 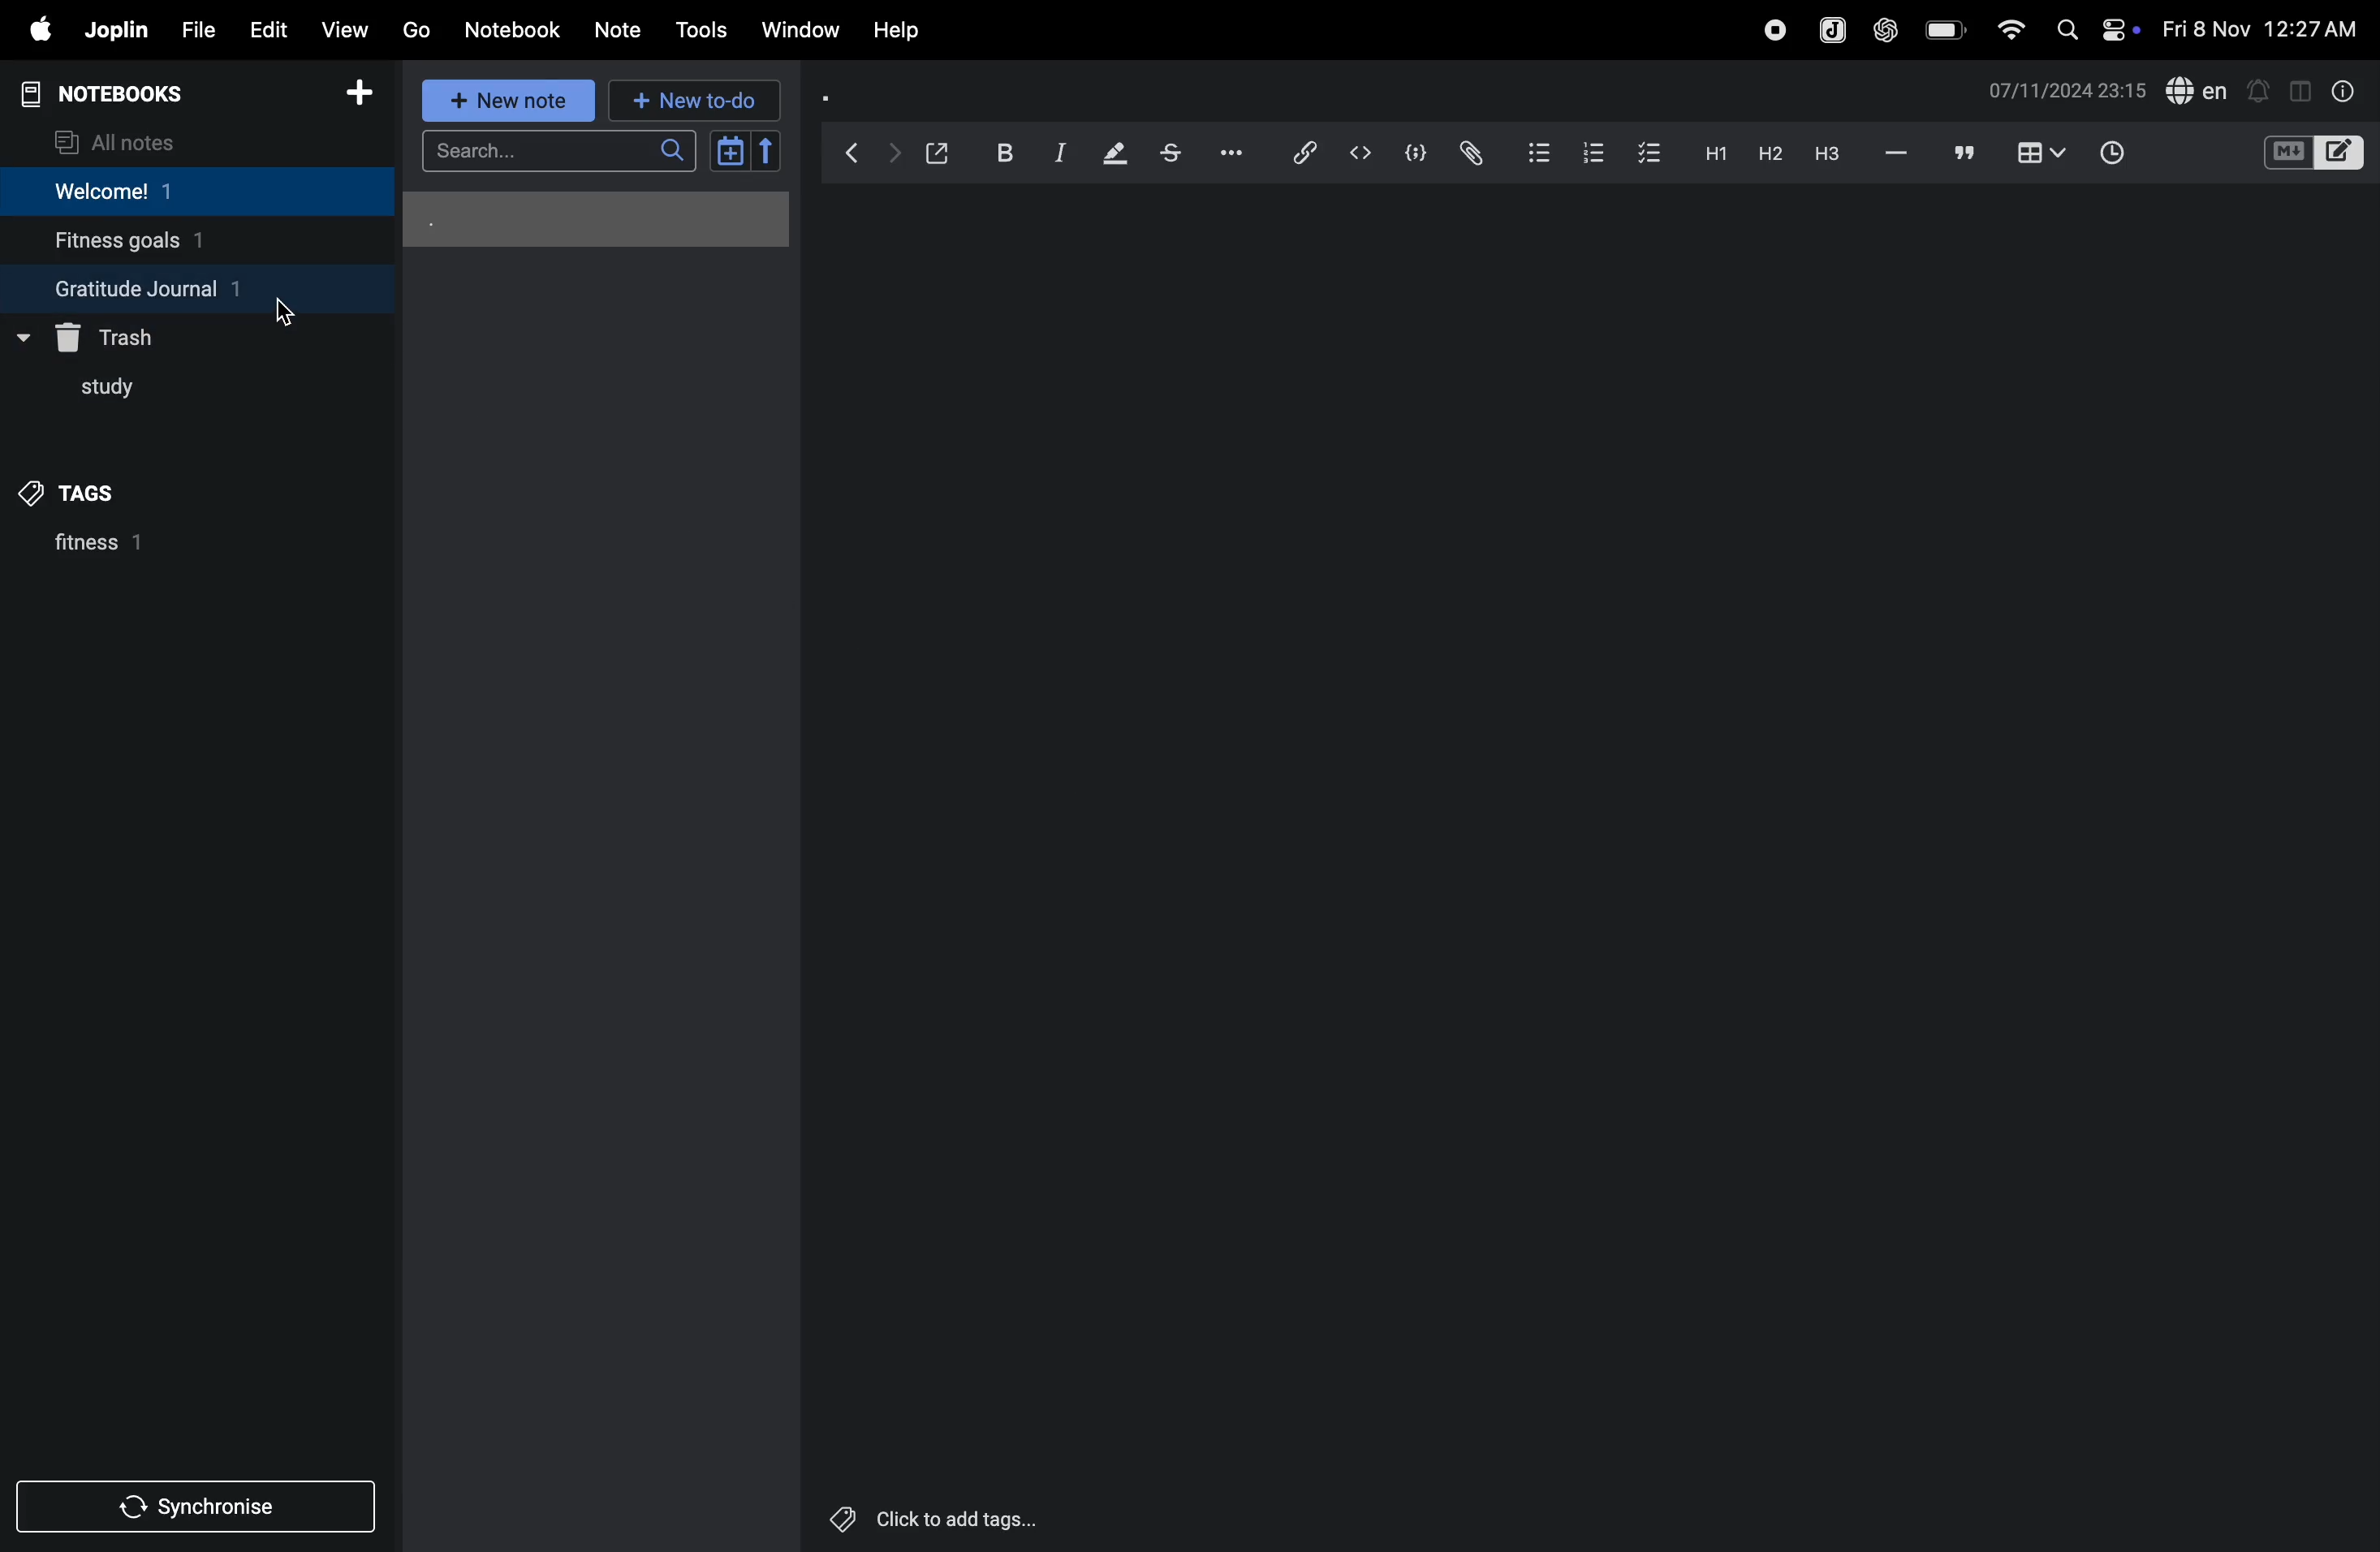 What do you see at coordinates (688, 100) in the screenshot?
I see `new to do` at bounding box center [688, 100].